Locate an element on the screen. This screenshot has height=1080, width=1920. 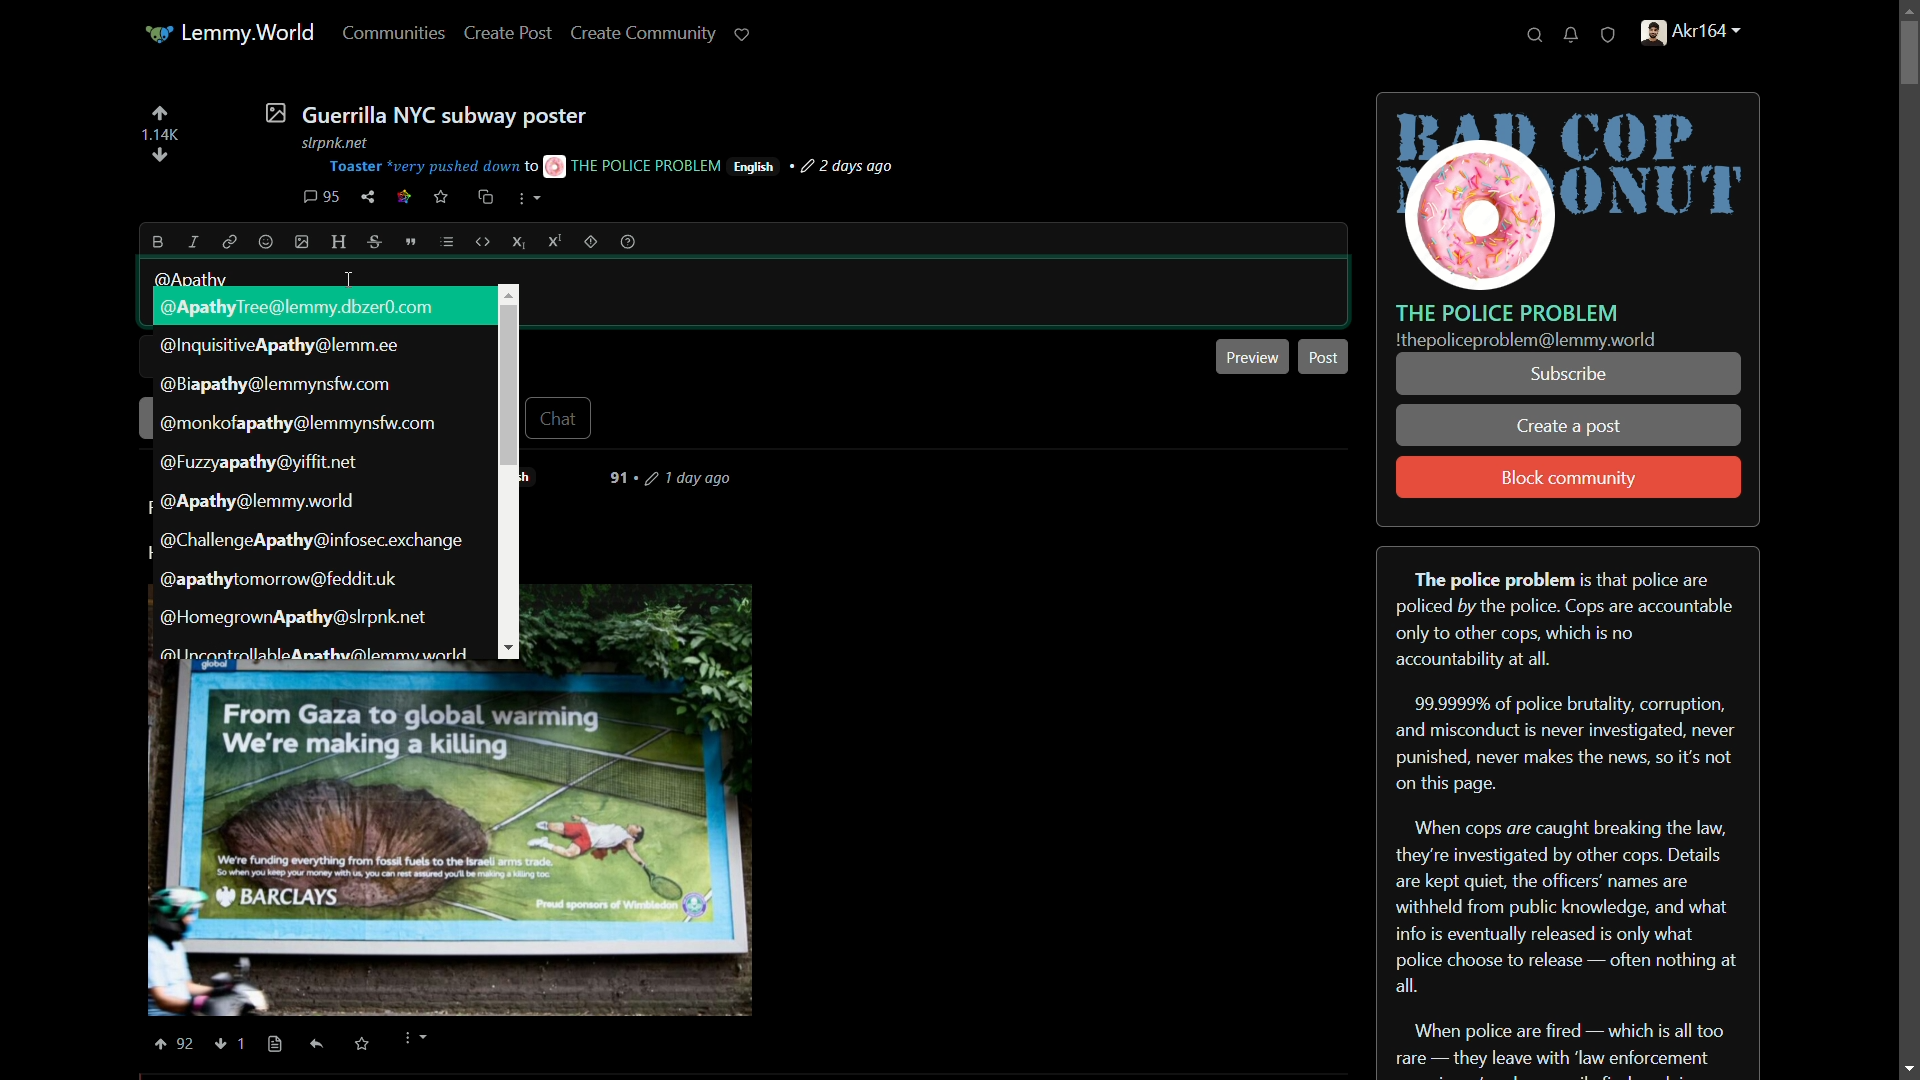
reply is located at coordinates (322, 1047).